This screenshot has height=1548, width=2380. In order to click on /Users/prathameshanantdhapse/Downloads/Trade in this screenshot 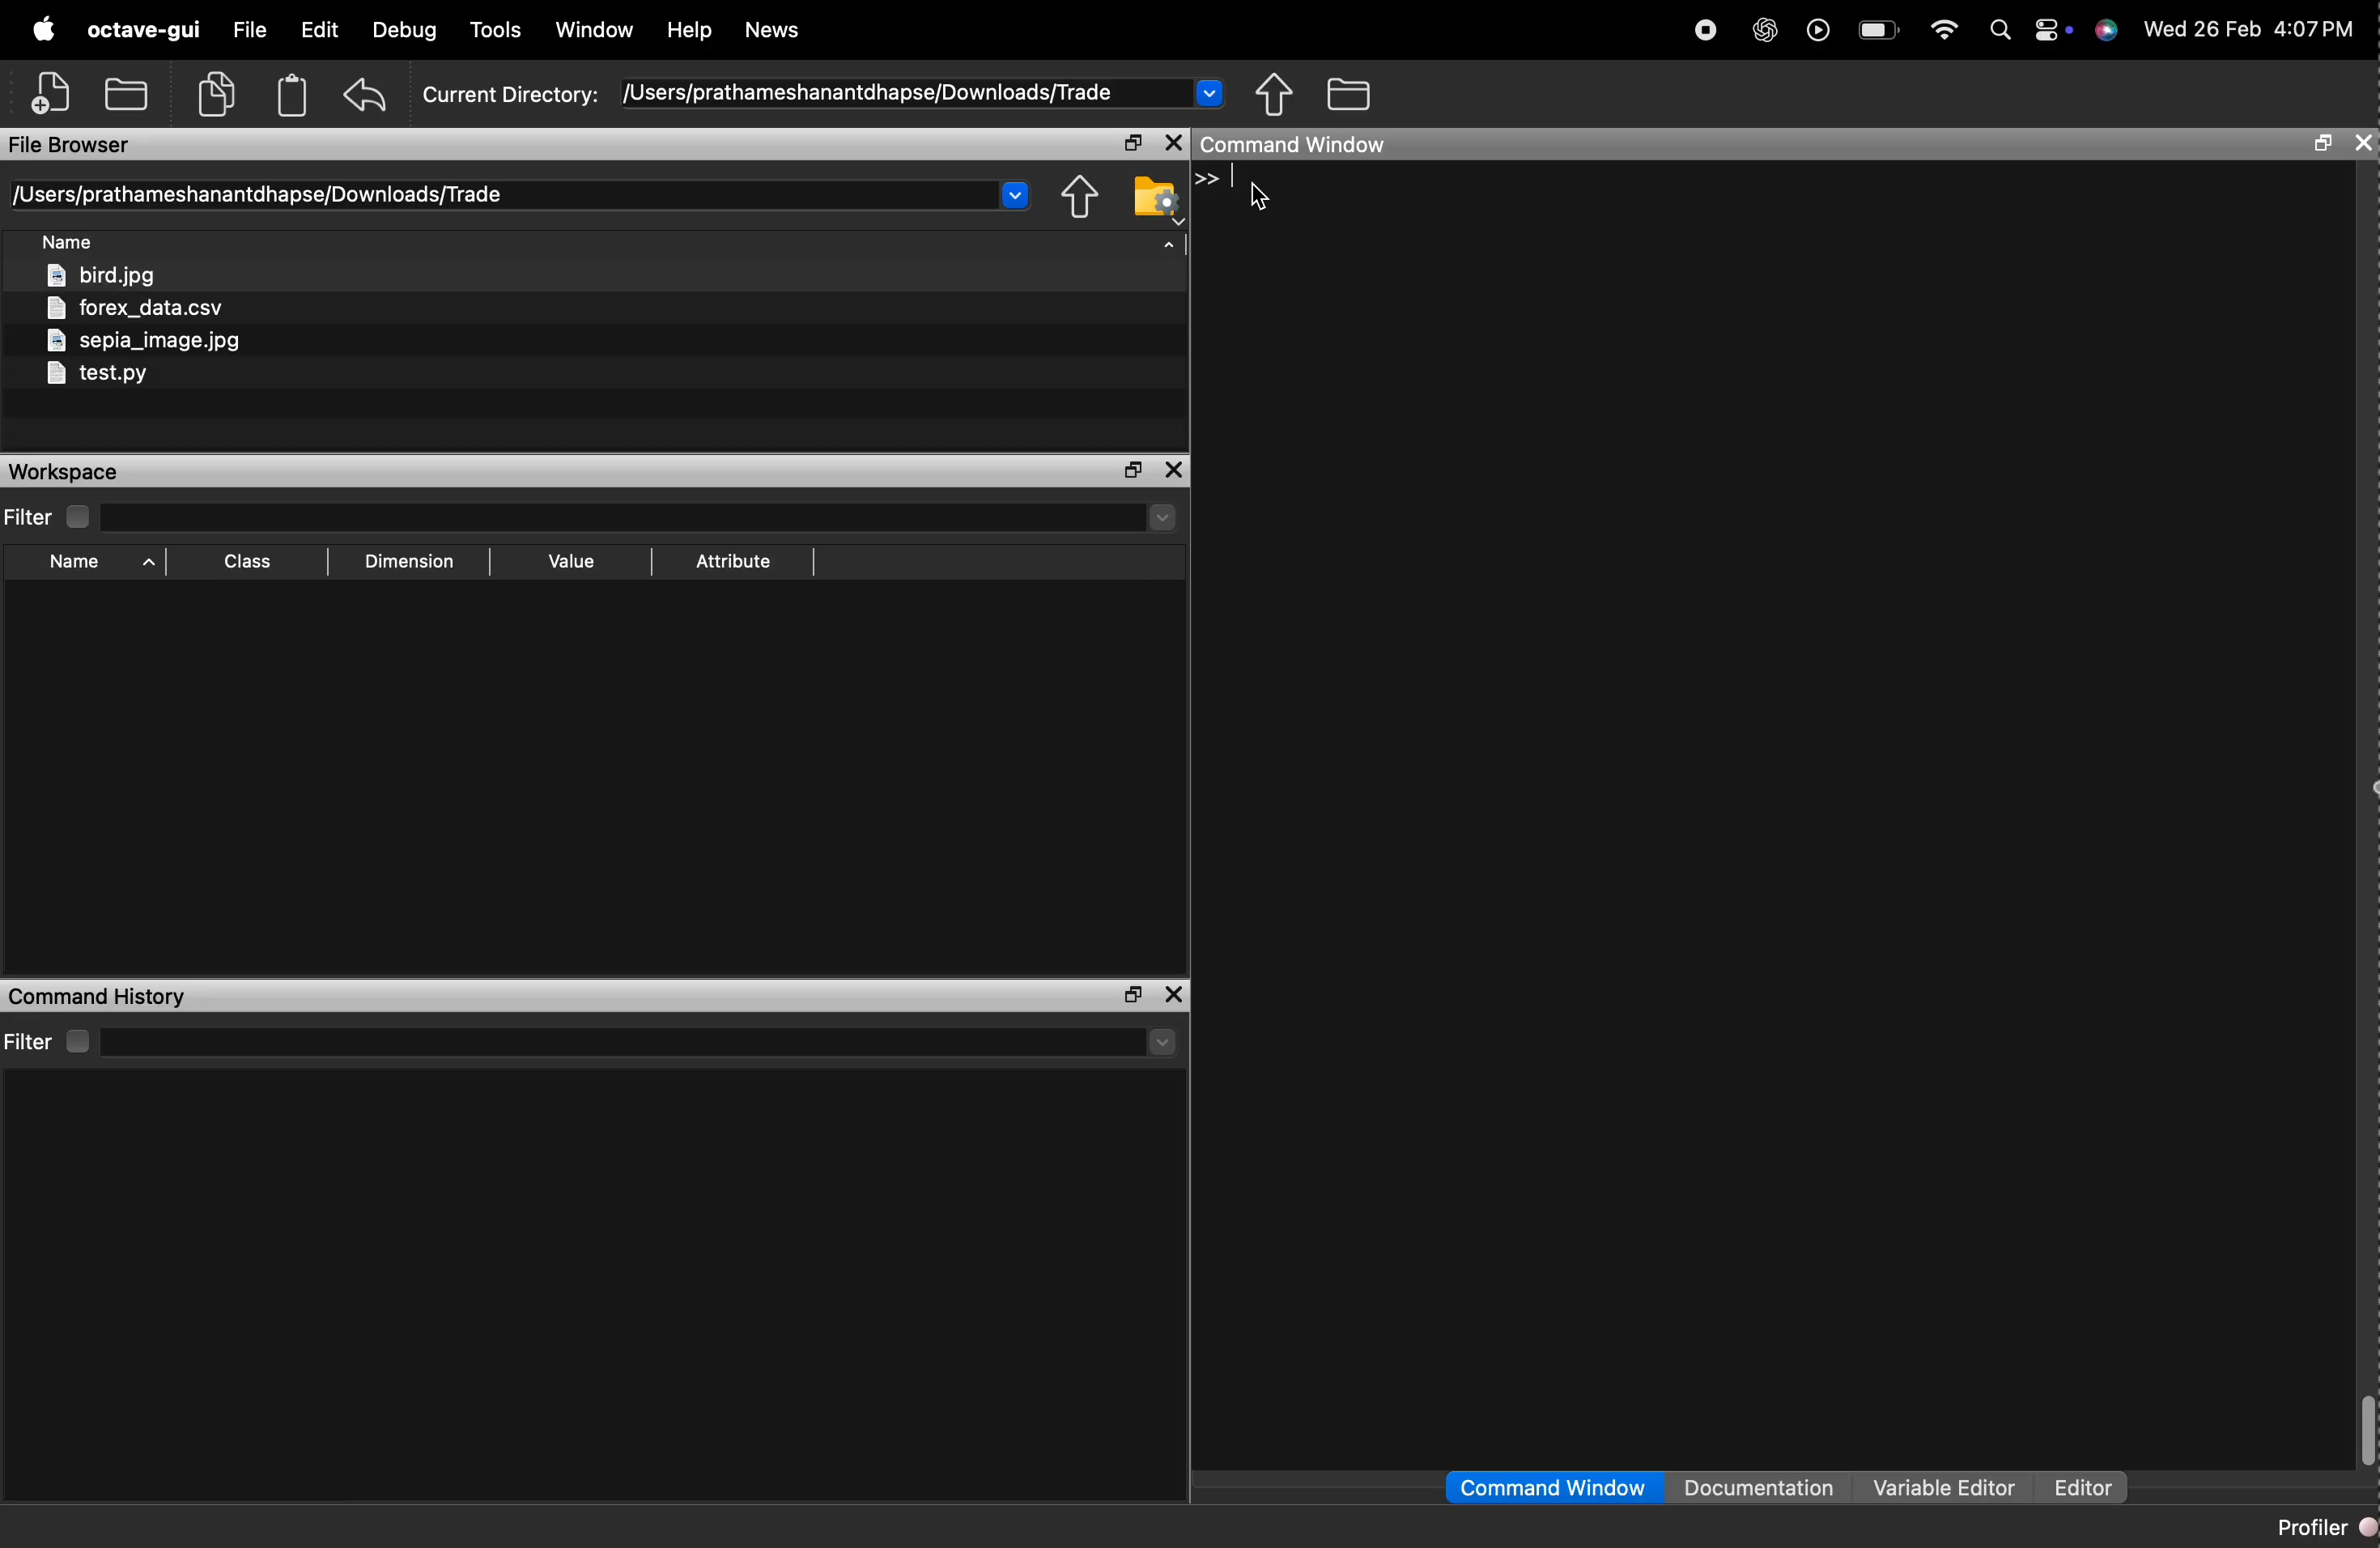, I will do `click(871, 93)`.